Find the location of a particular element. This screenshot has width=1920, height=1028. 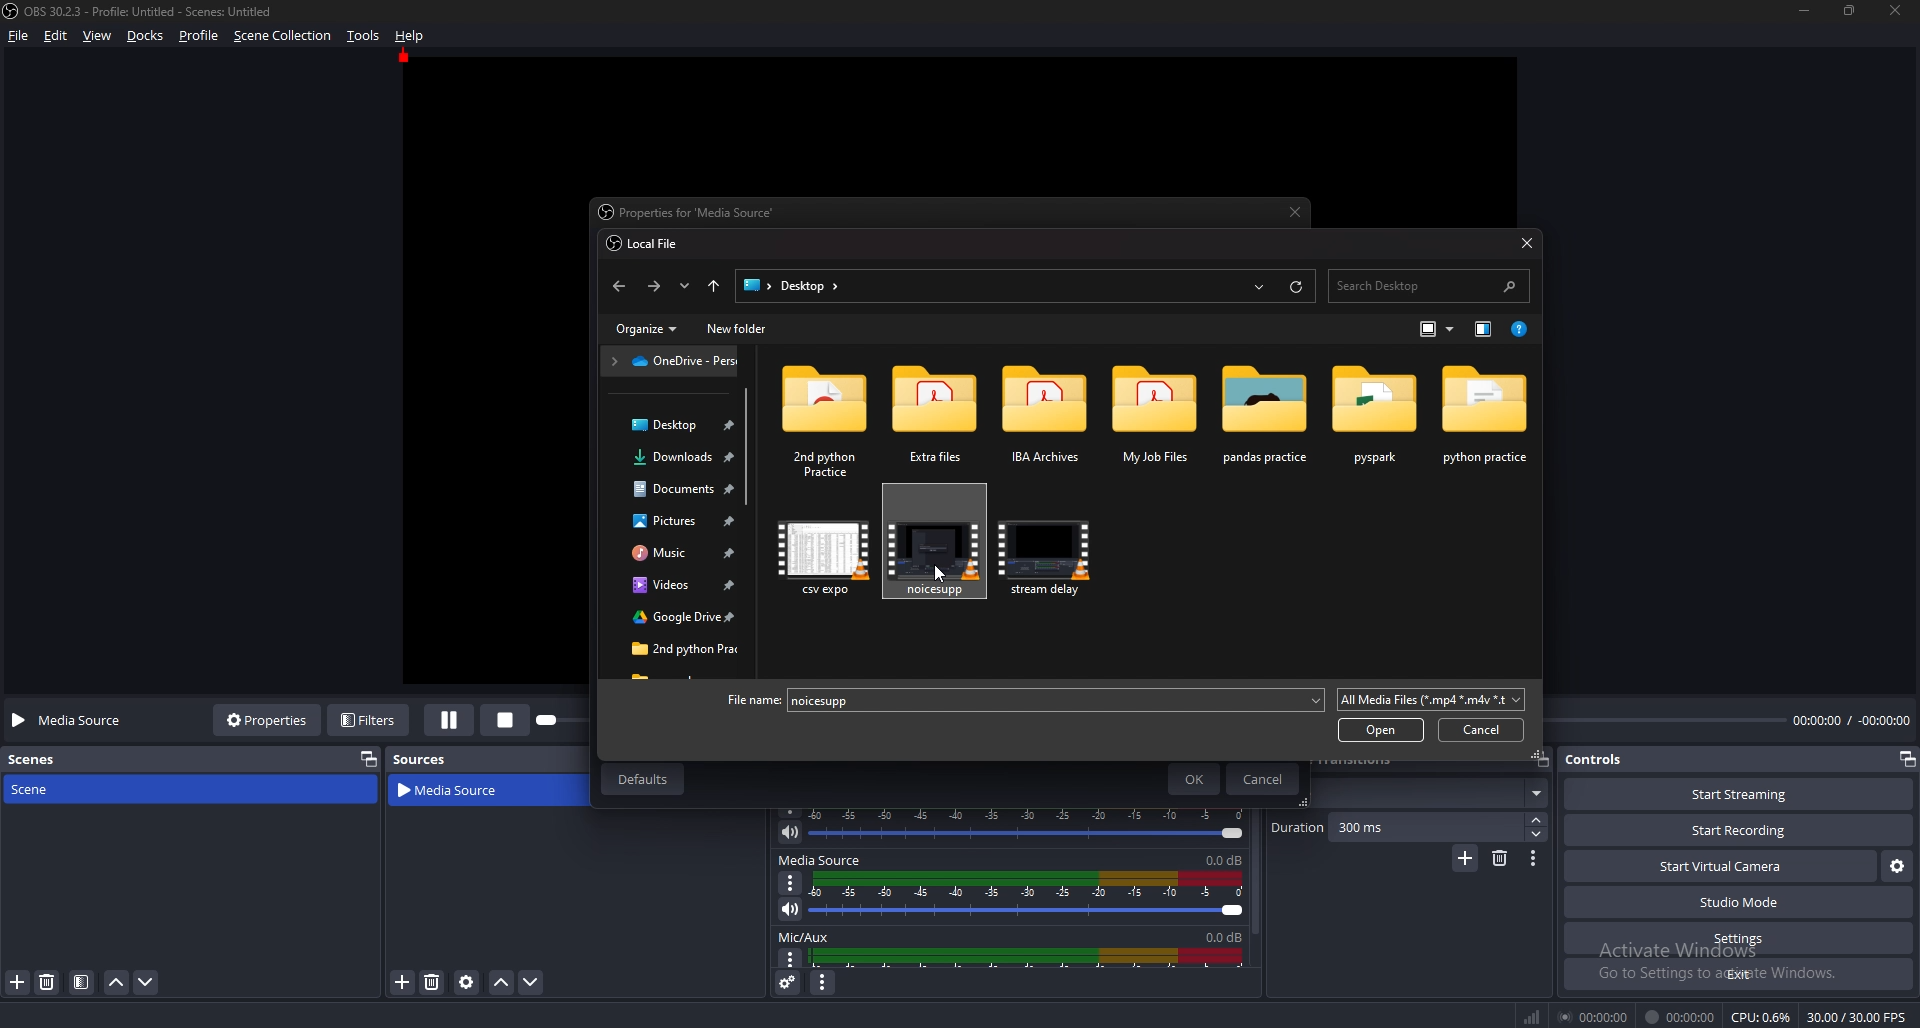

Move scene up is located at coordinates (116, 985).